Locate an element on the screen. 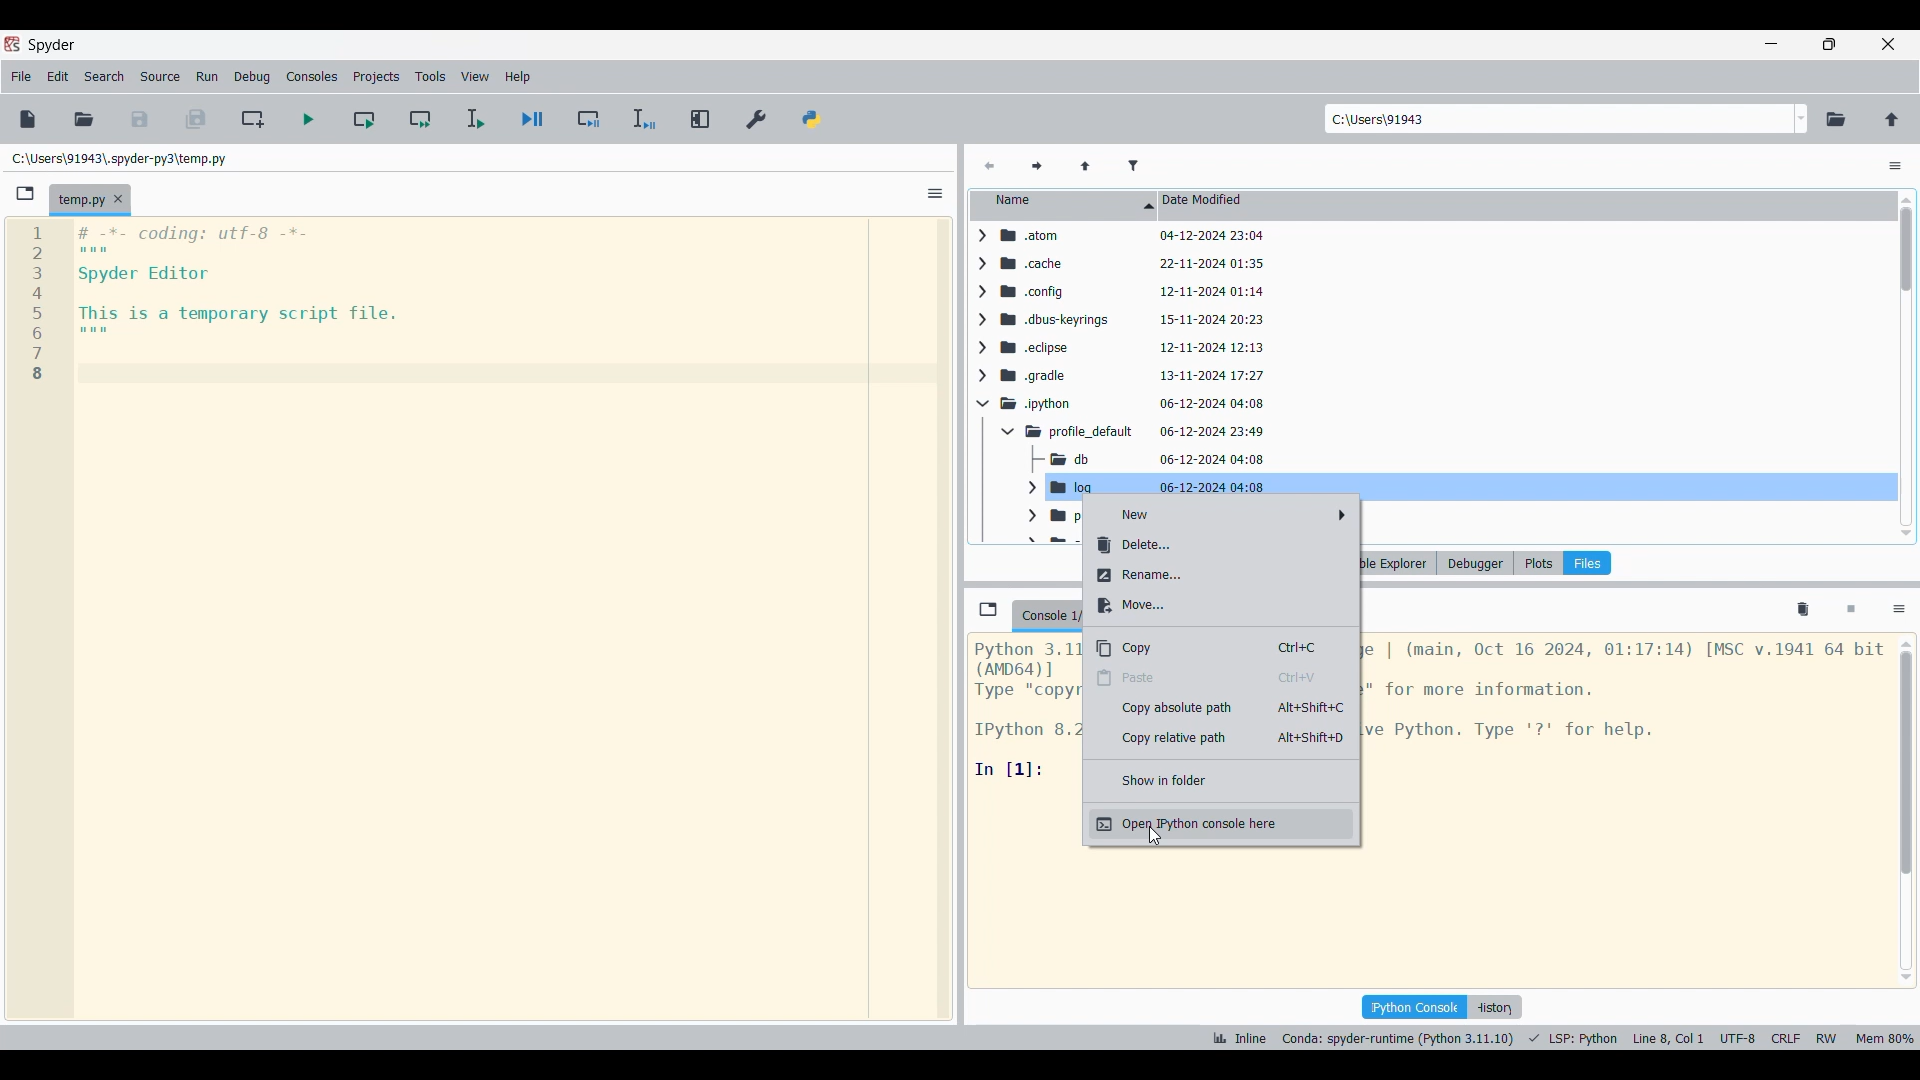  Plots is located at coordinates (1538, 563).